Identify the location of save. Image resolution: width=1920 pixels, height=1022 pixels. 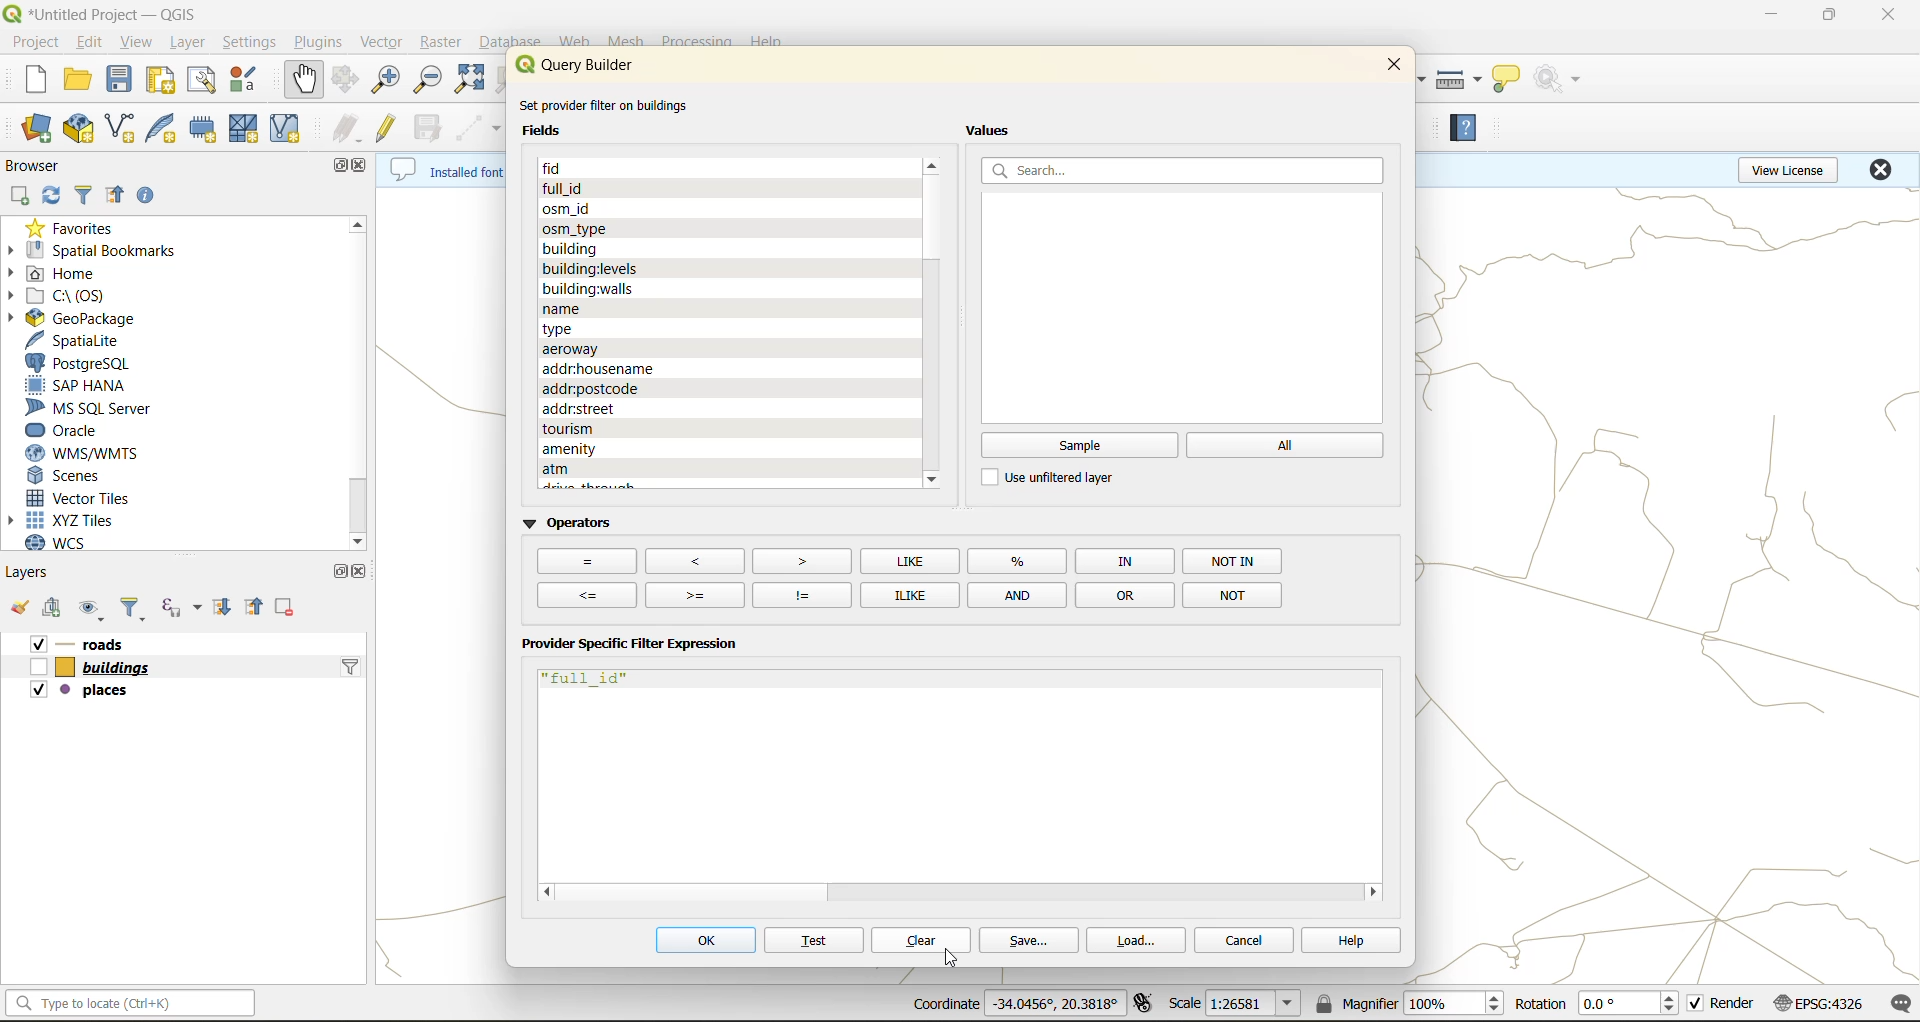
(1030, 942).